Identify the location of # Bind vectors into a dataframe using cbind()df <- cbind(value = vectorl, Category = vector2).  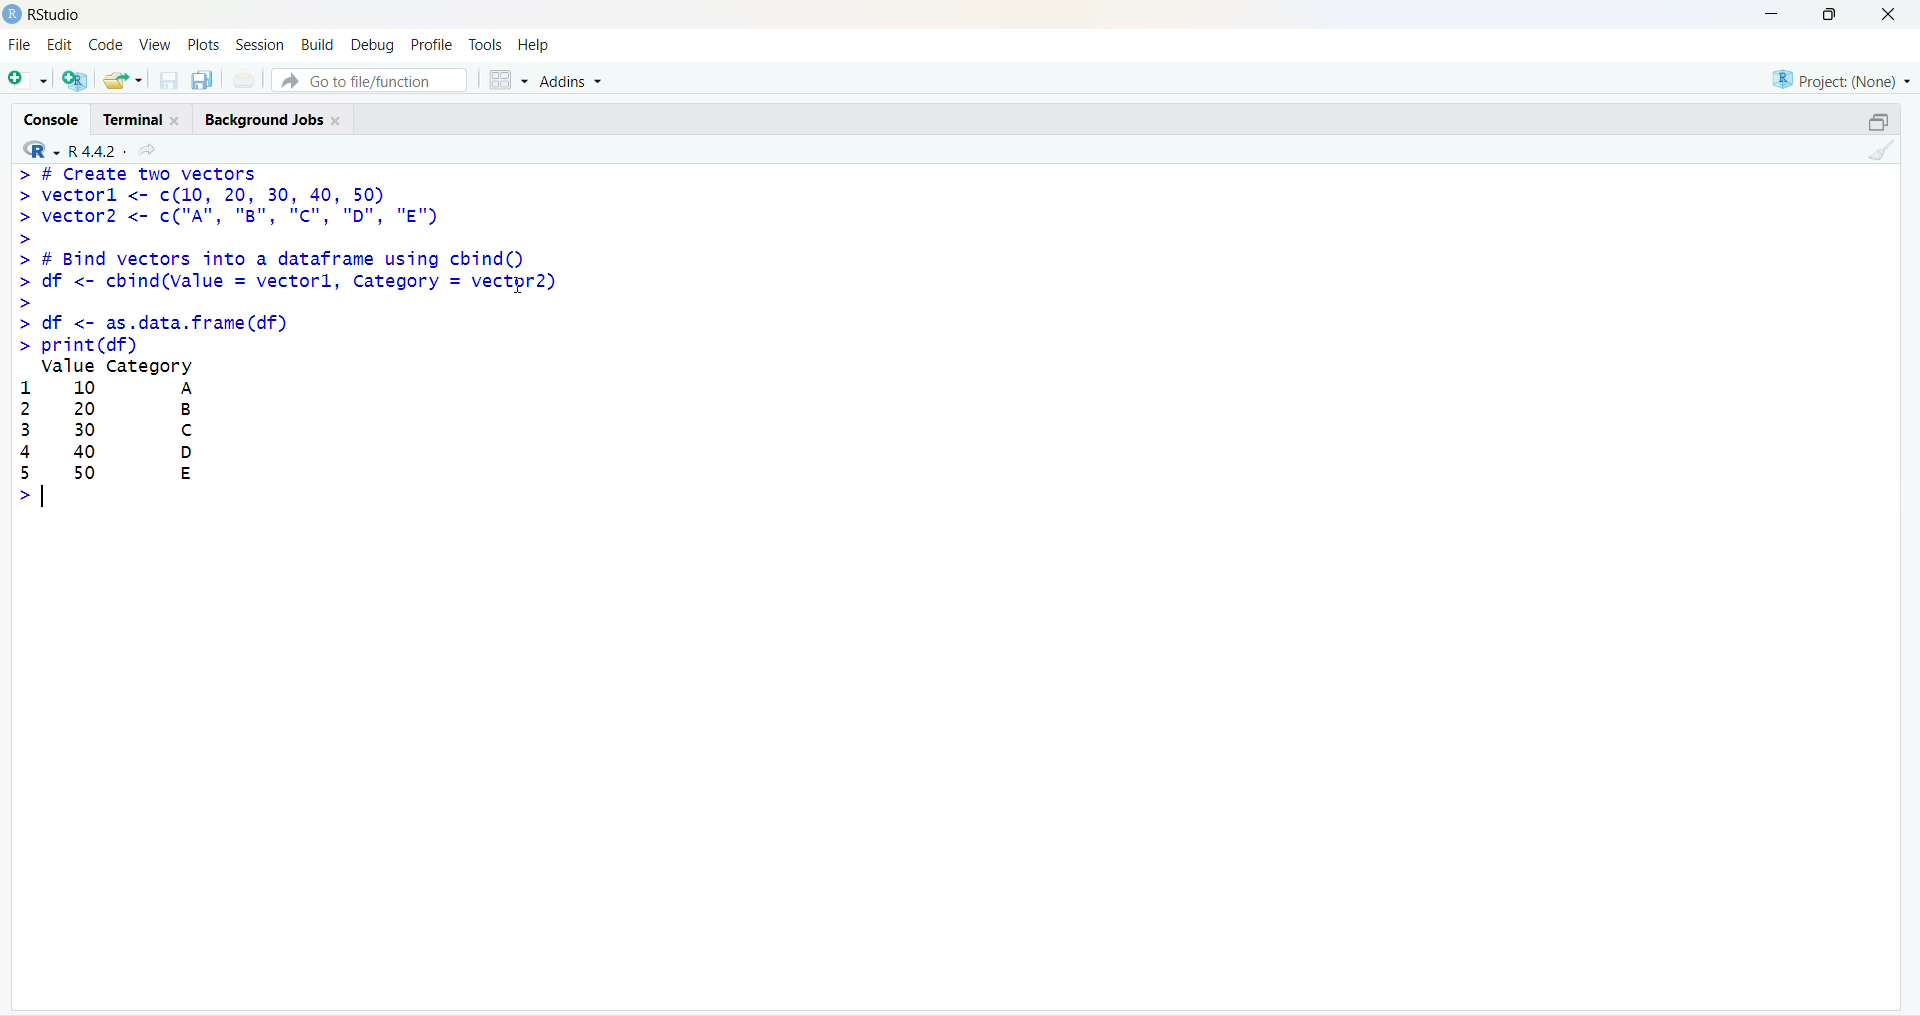
(286, 279).